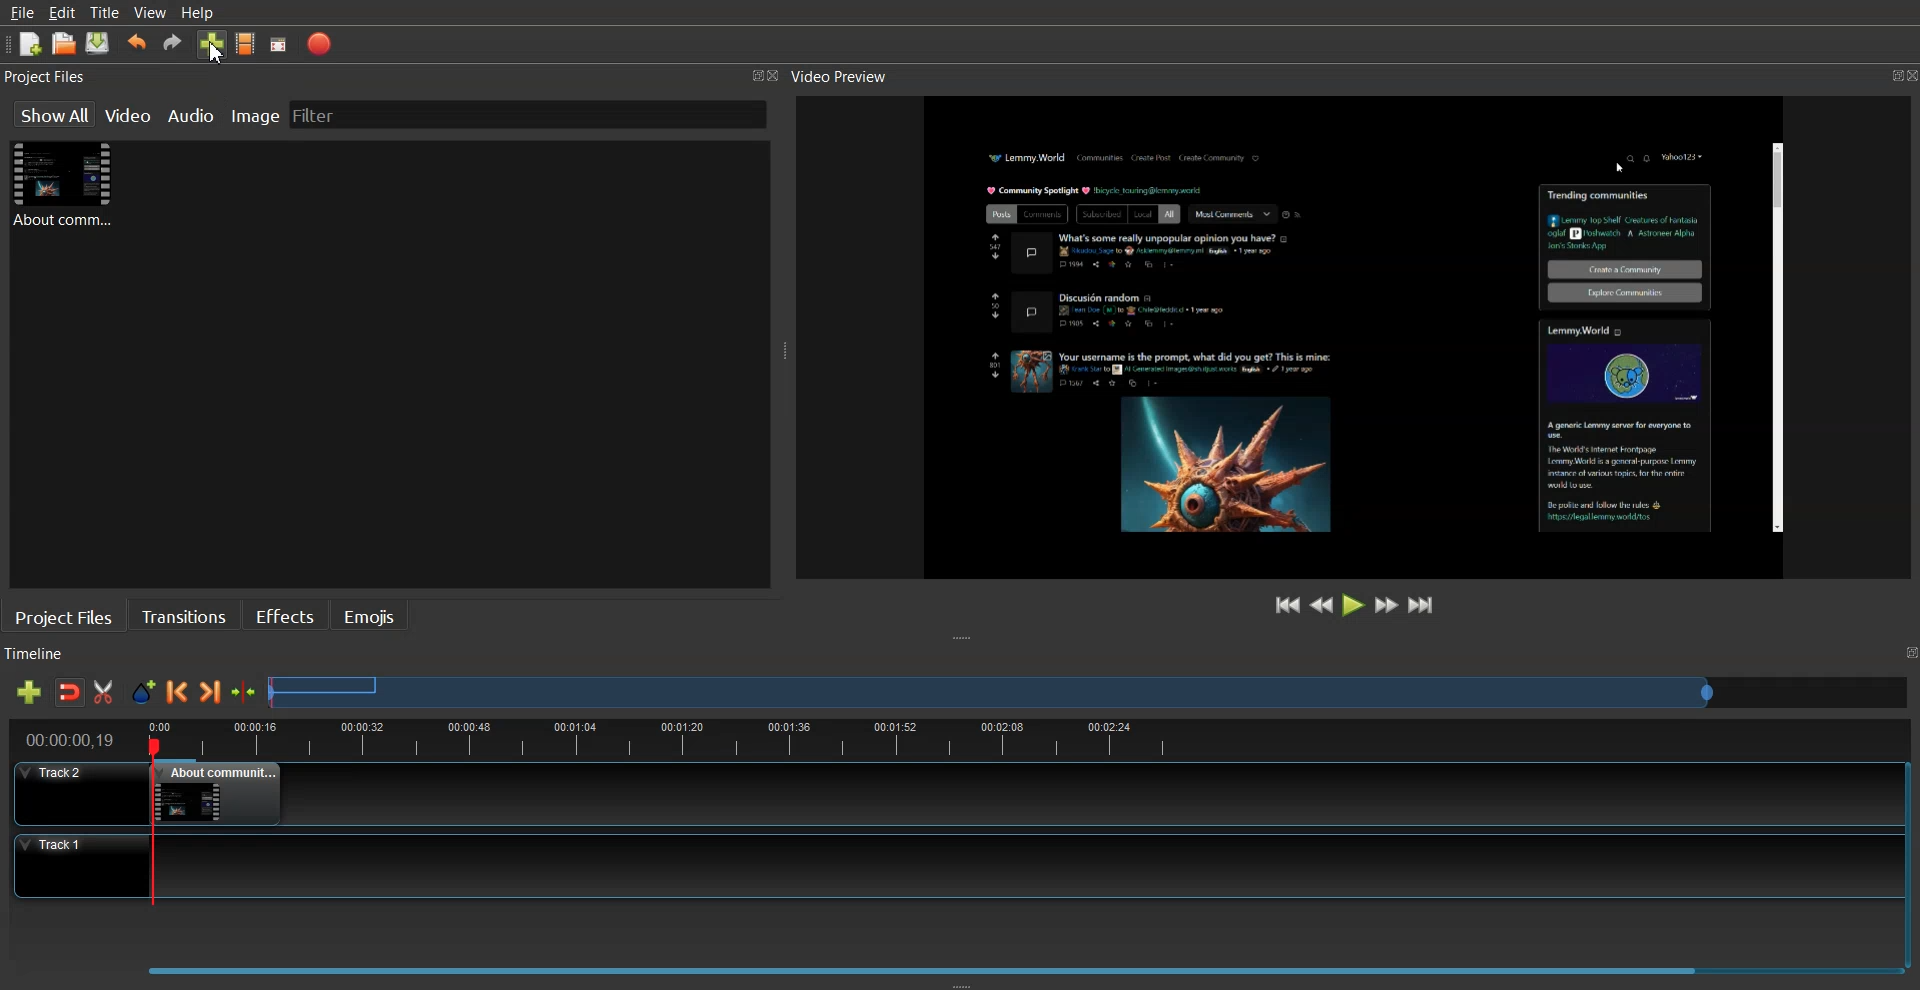 The width and height of the screenshot is (1920, 990). What do you see at coordinates (785, 355) in the screenshot?
I see `Window Adjuster` at bounding box center [785, 355].